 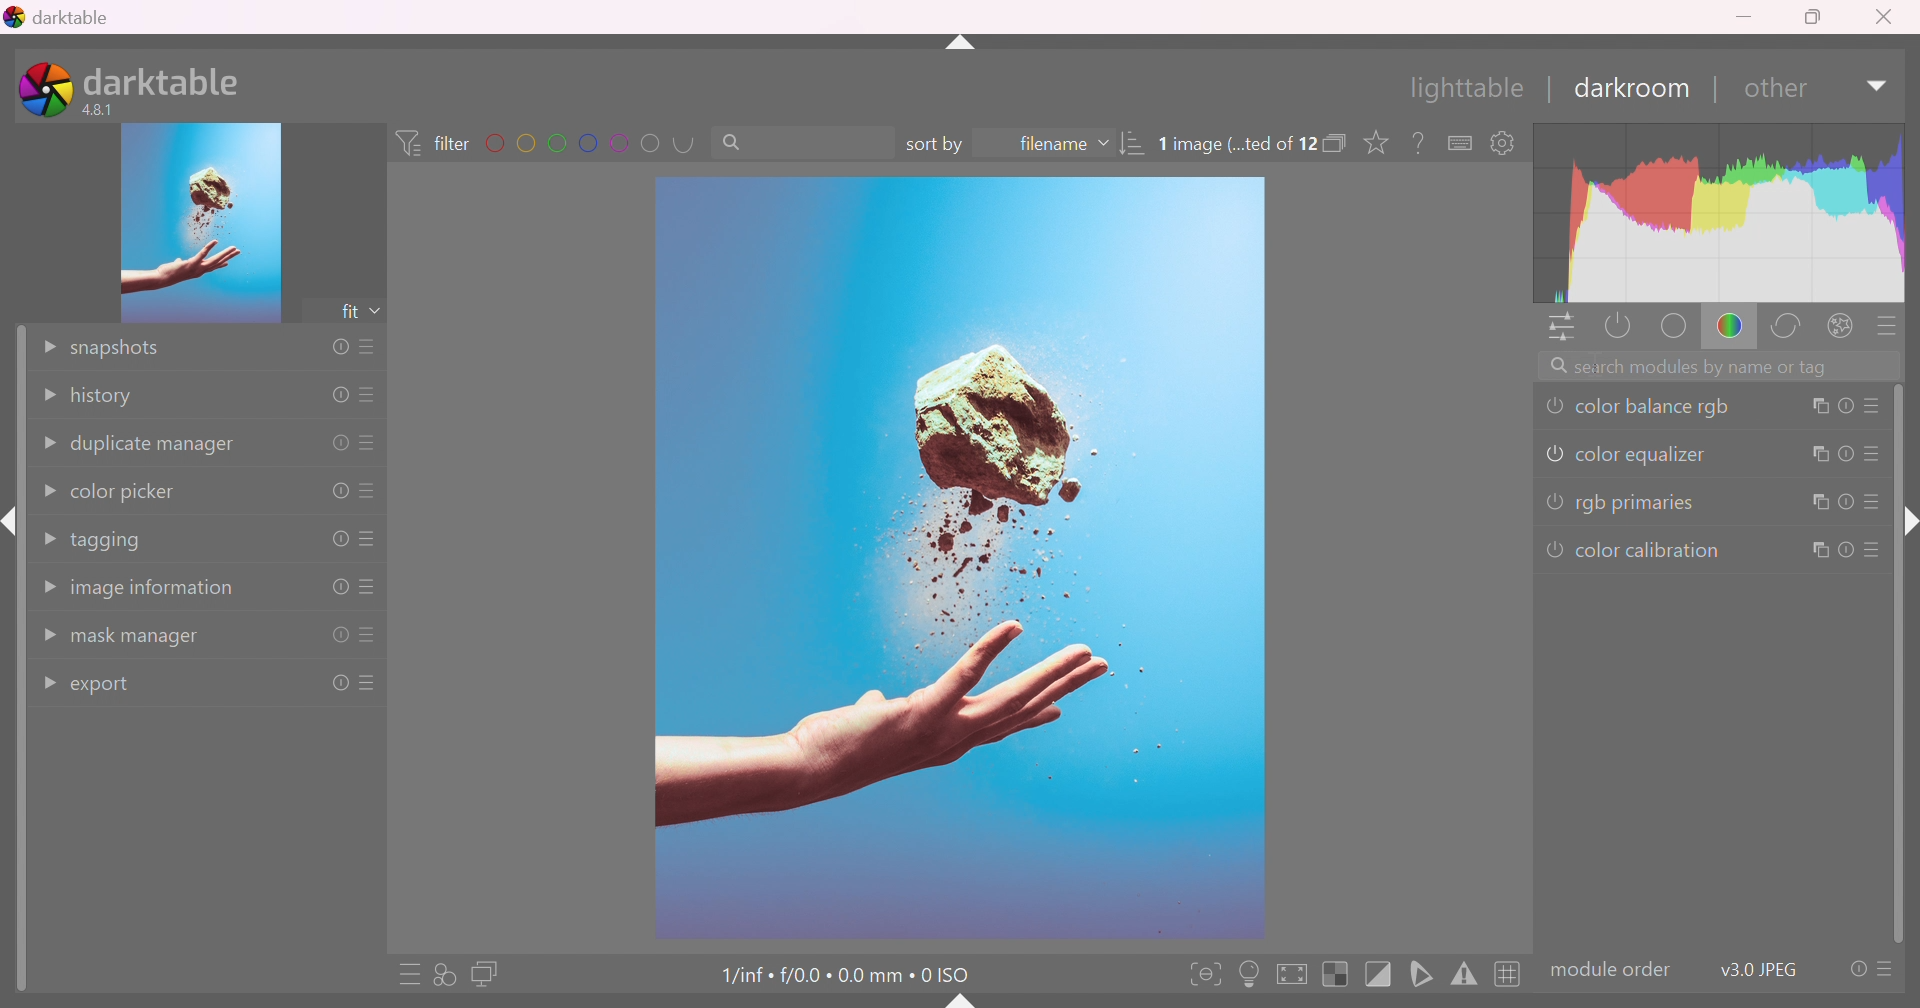 I want to click on Restore Down, so click(x=1817, y=18).